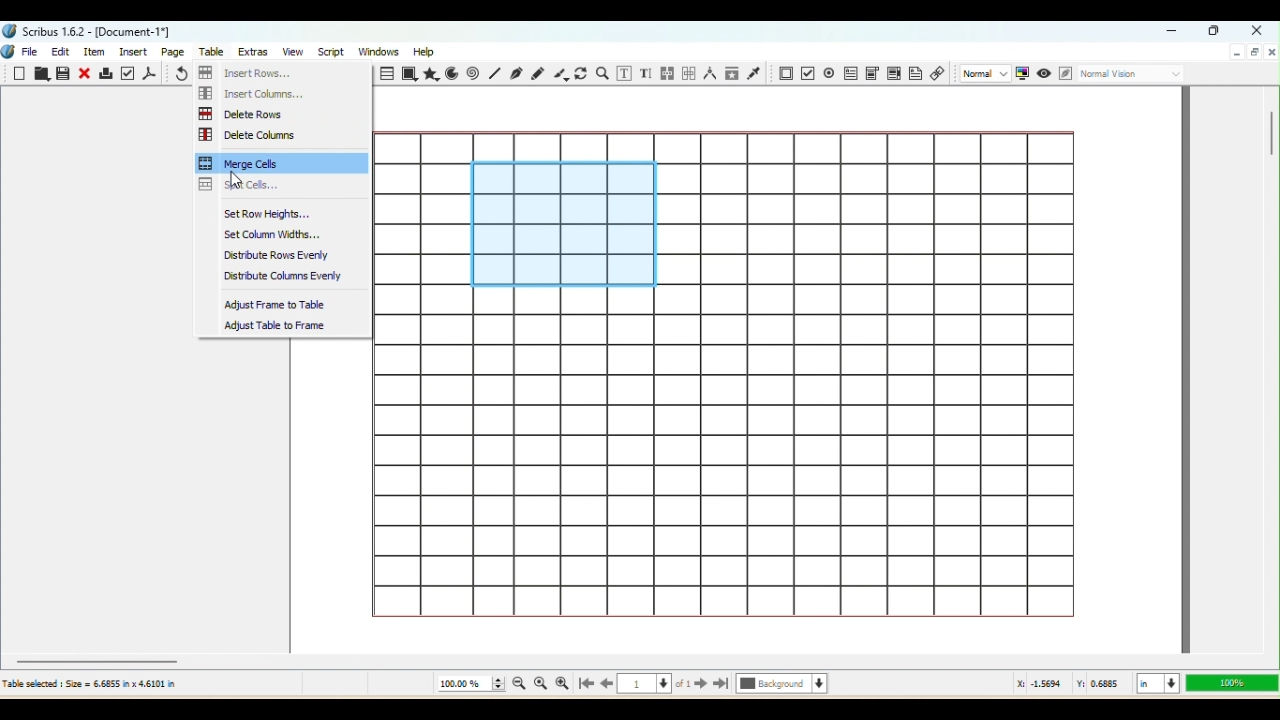  I want to click on Select the current page, so click(655, 686).